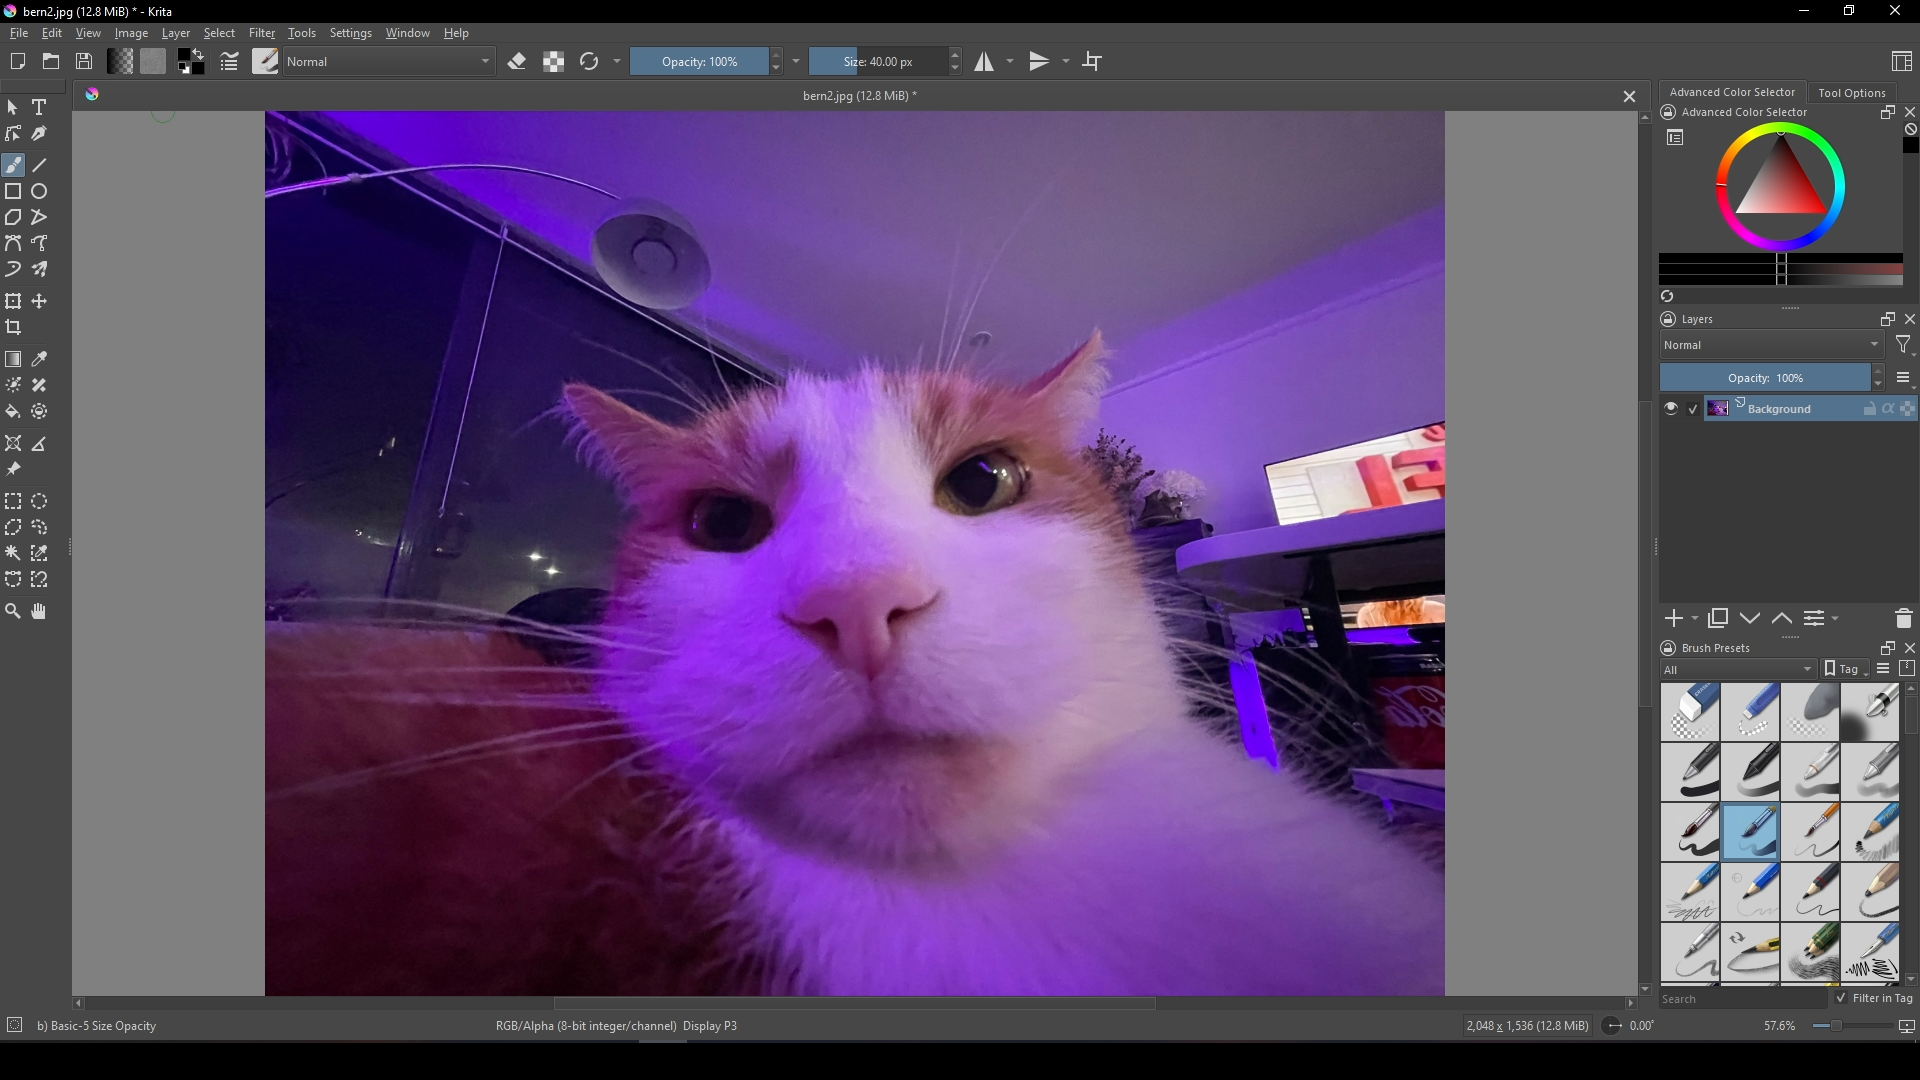 The image size is (1920, 1080). What do you see at coordinates (1884, 648) in the screenshot?
I see `Expand brush docker` at bounding box center [1884, 648].